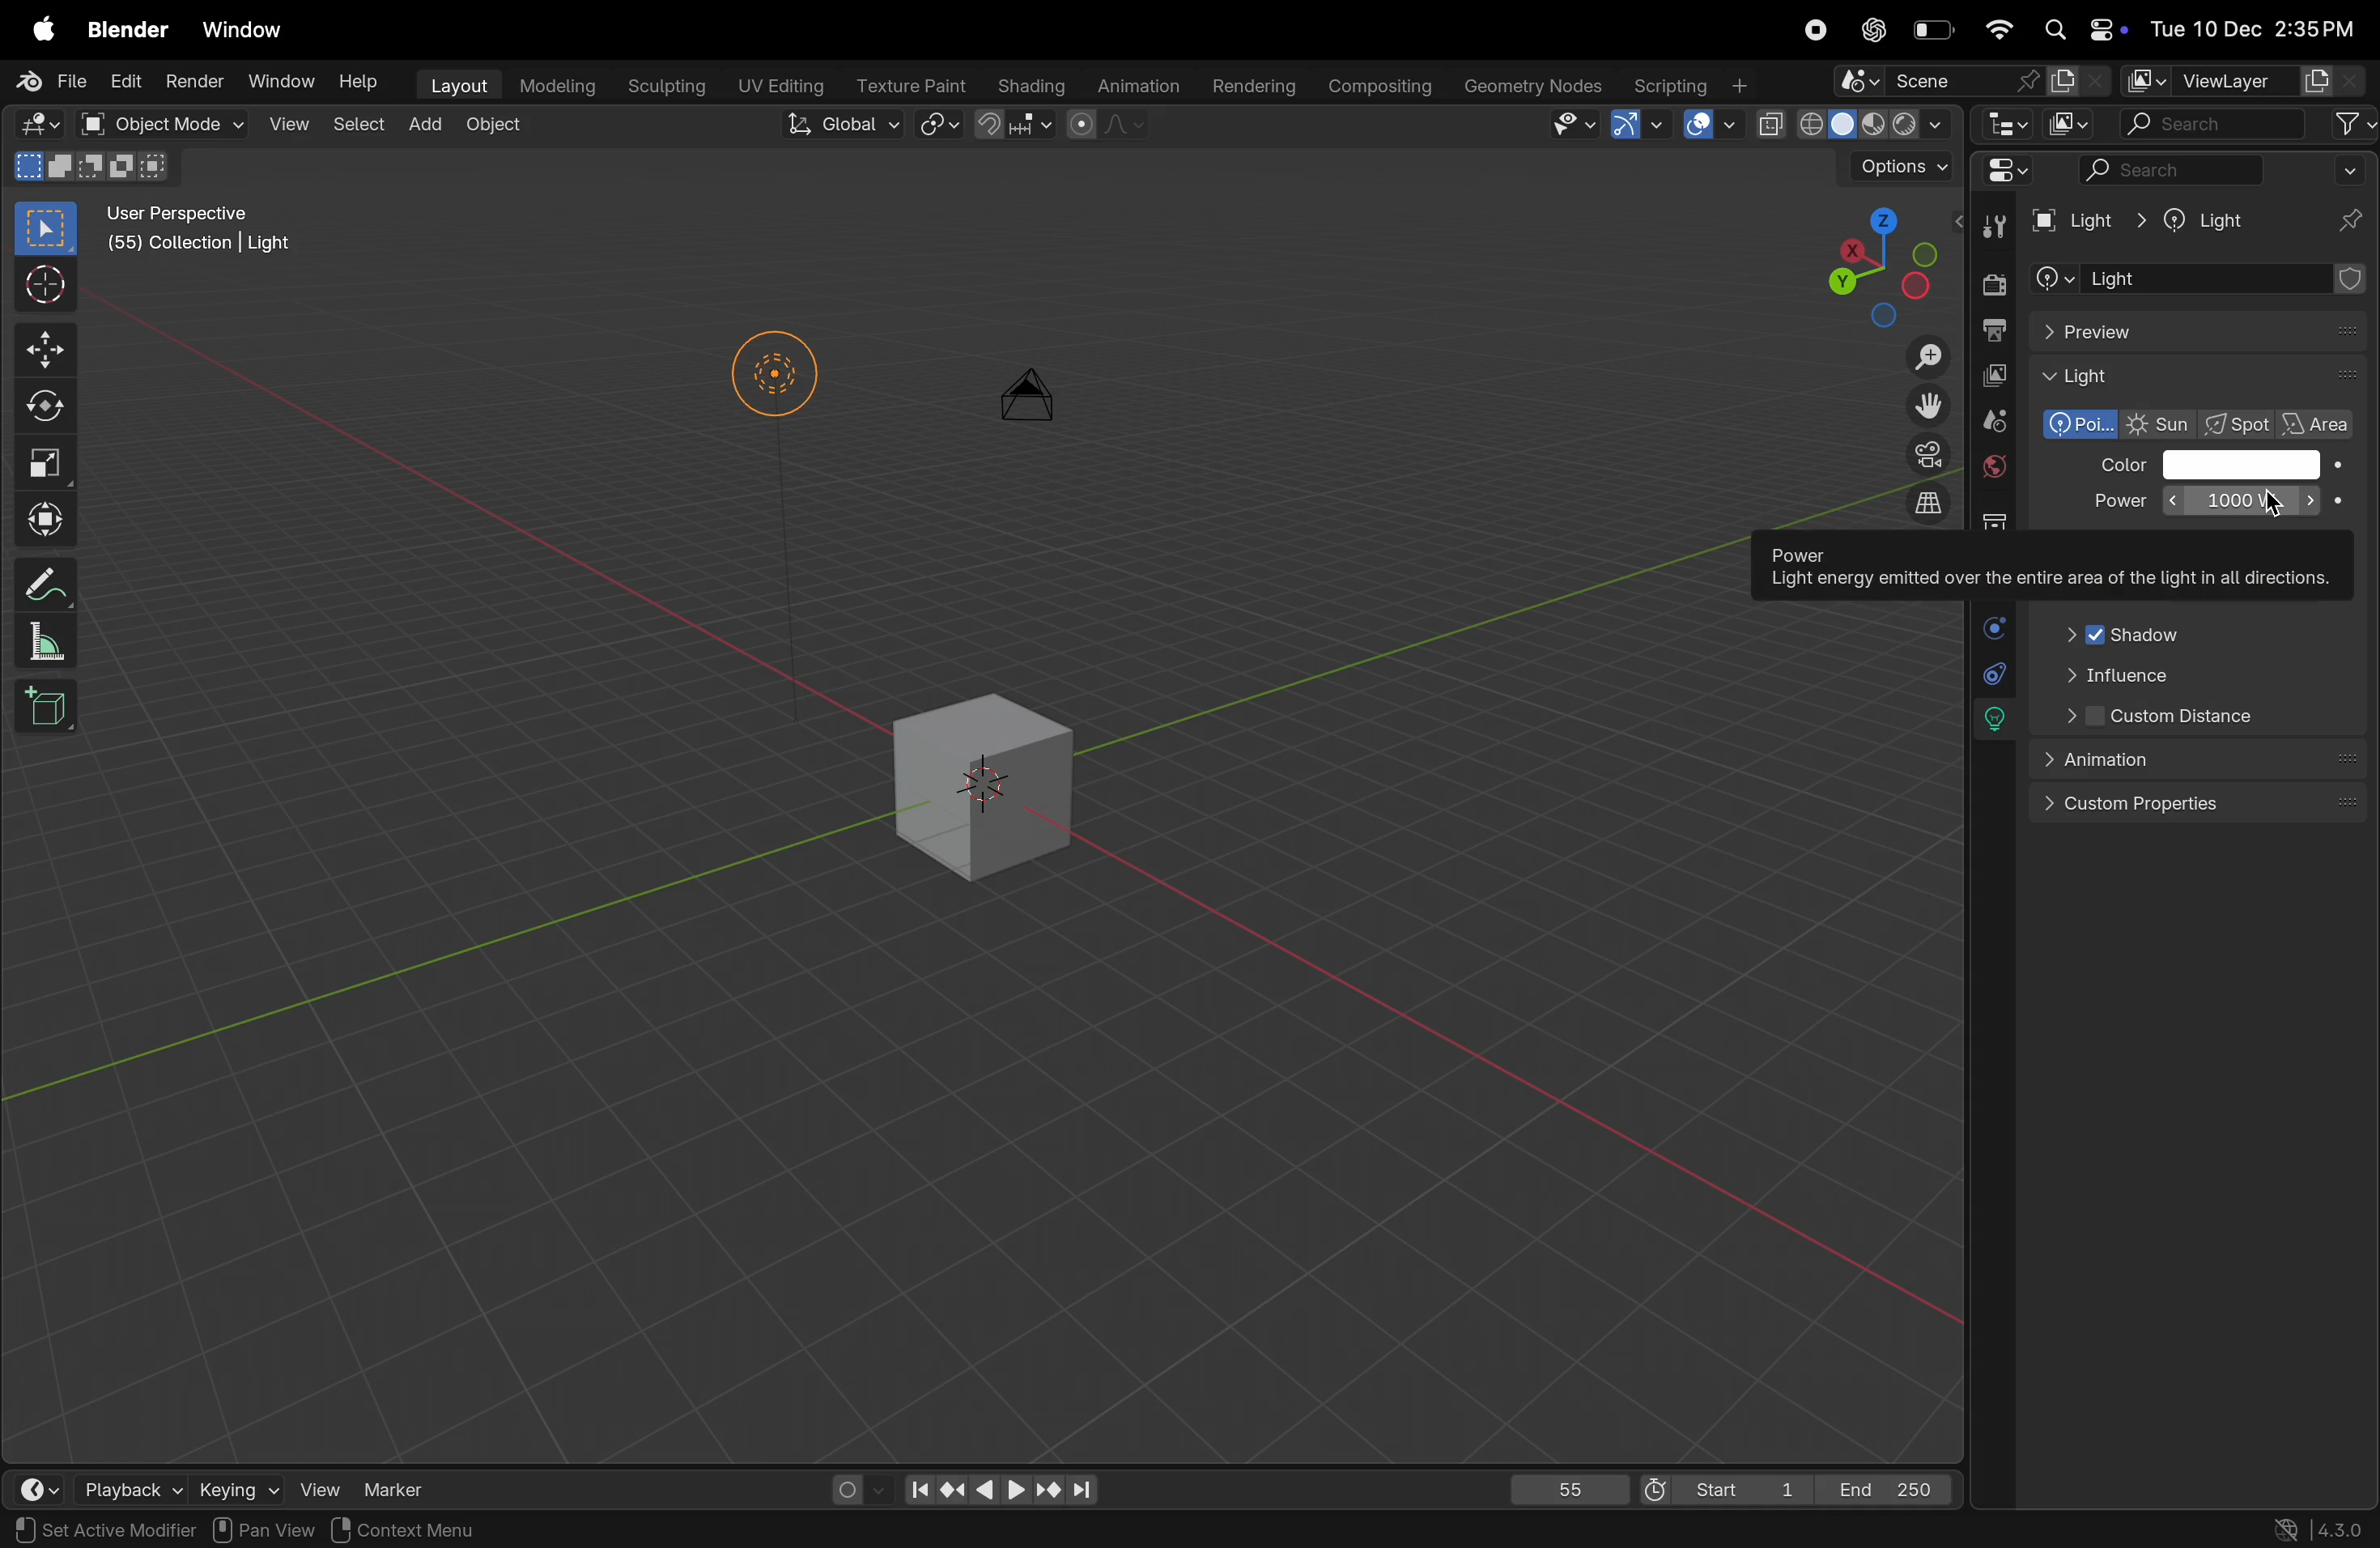 The height and width of the screenshot is (1548, 2380). Describe the element at coordinates (2253, 501) in the screenshot. I see `10000` at that location.